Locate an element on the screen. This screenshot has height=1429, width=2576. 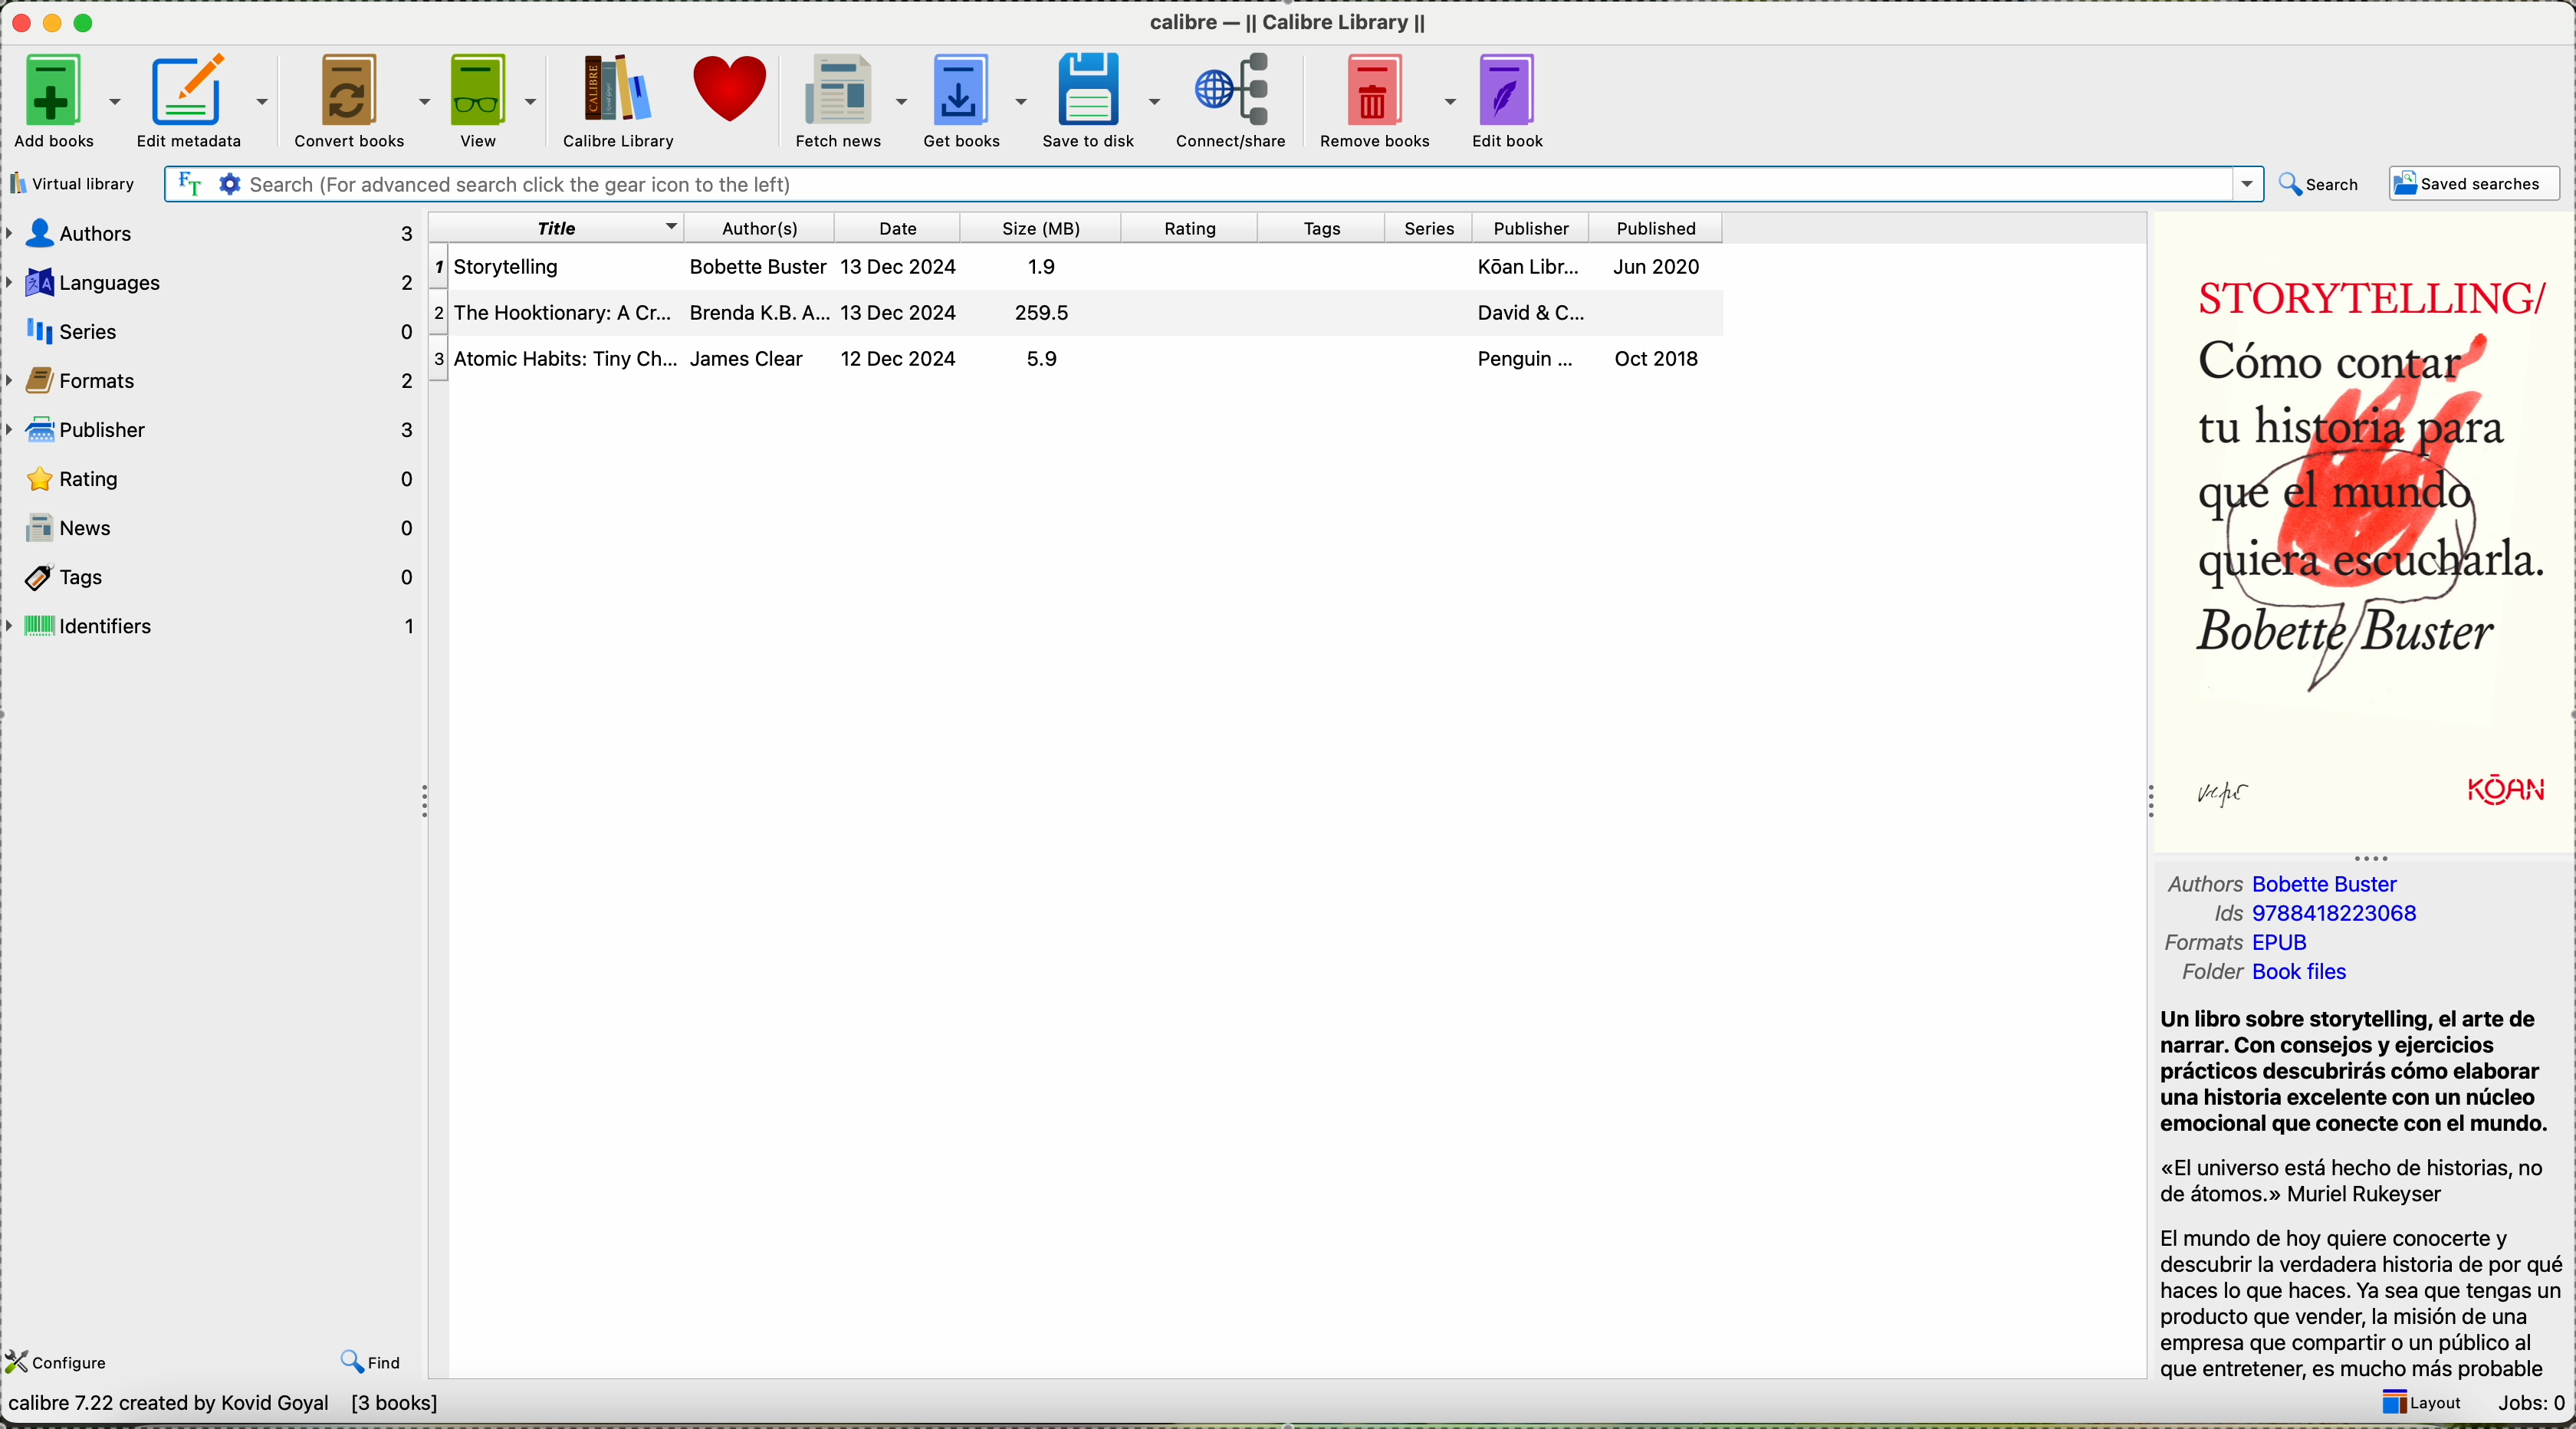
saved searches is located at coordinates (2478, 183).